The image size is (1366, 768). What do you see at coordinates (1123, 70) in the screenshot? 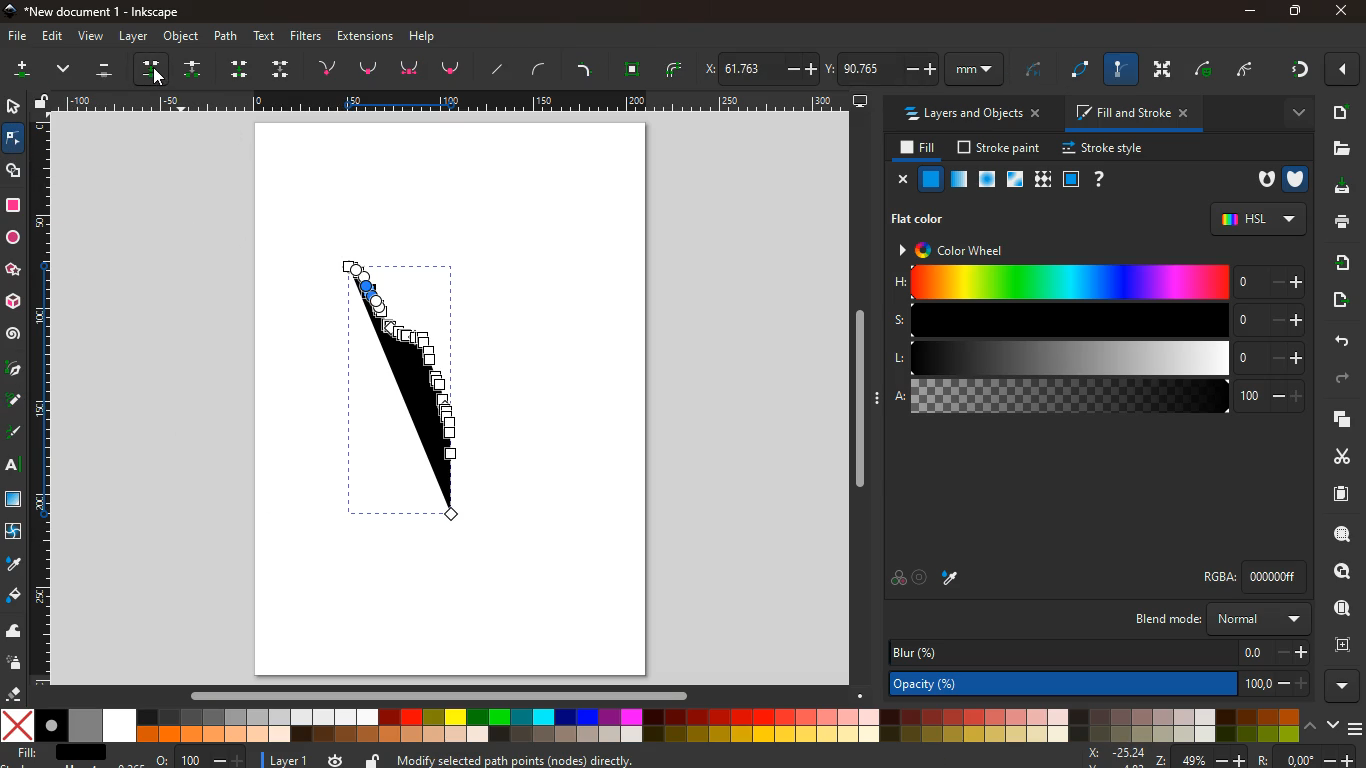
I see `pole` at bounding box center [1123, 70].